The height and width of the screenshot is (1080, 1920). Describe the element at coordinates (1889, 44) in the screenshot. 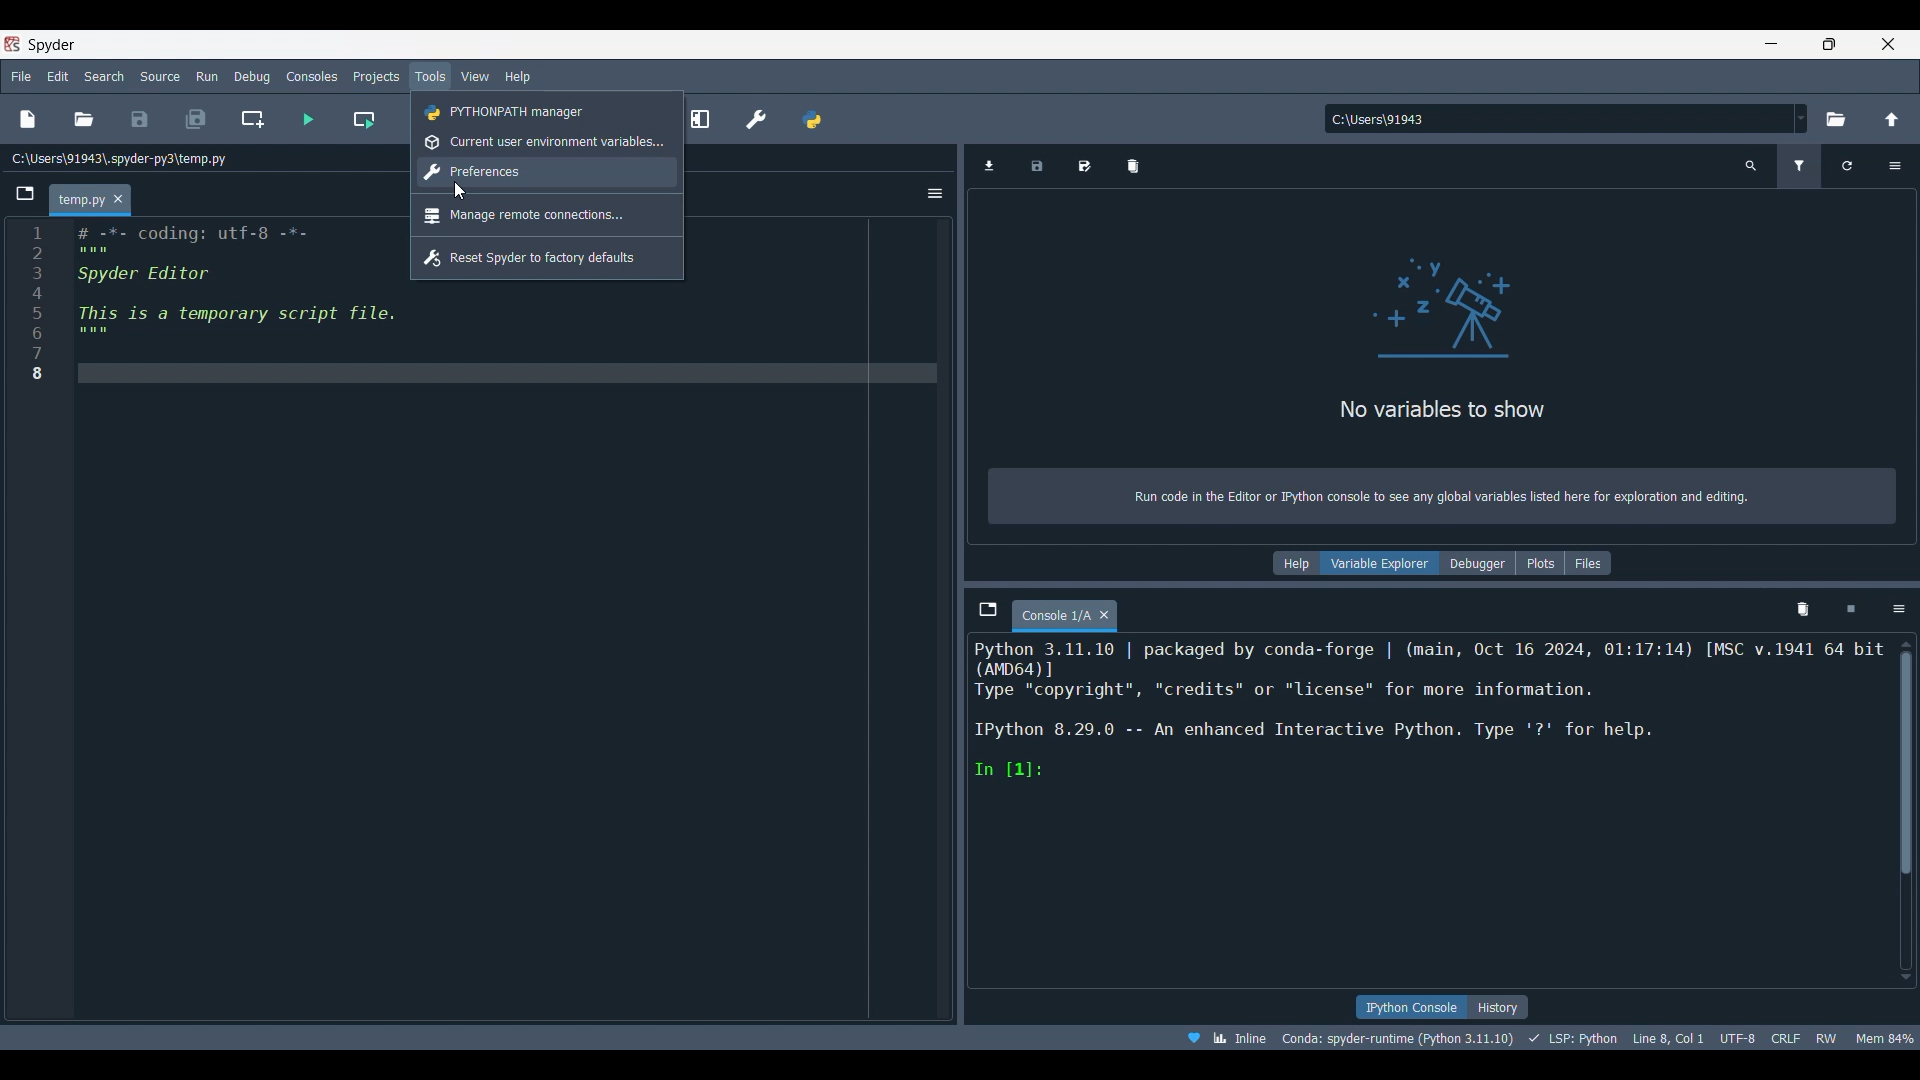

I see `Close software` at that location.